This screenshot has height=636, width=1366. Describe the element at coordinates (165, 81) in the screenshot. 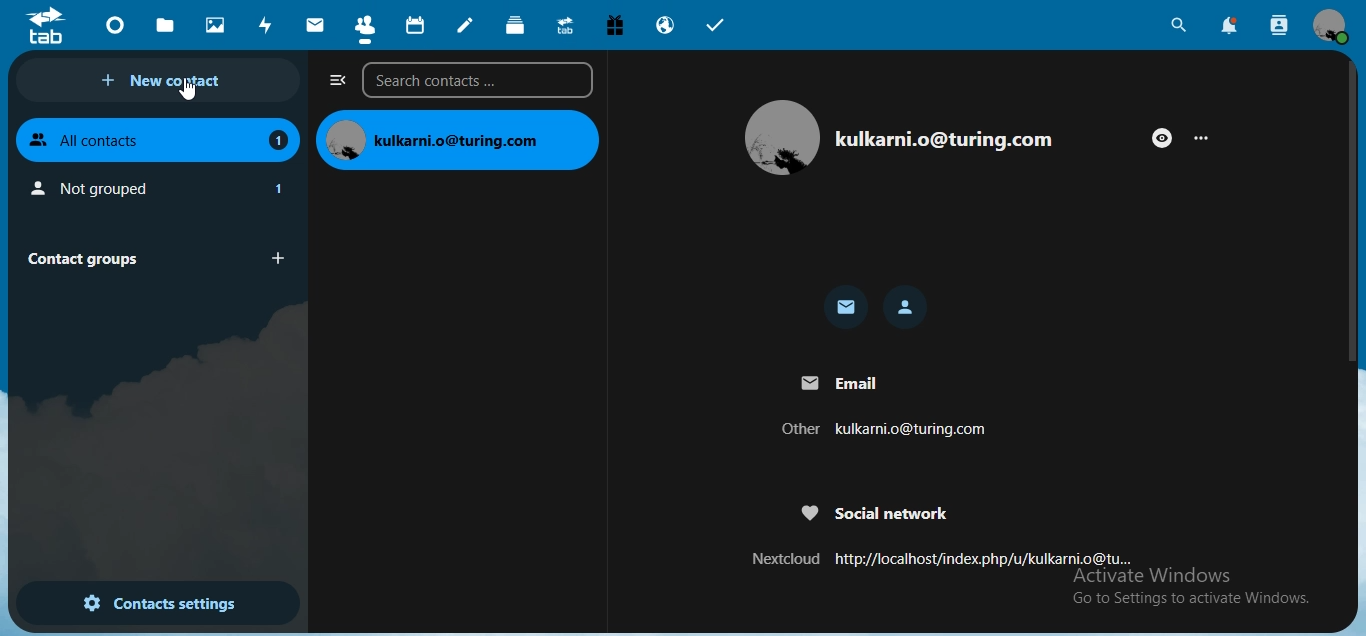

I see `new contact` at that location.